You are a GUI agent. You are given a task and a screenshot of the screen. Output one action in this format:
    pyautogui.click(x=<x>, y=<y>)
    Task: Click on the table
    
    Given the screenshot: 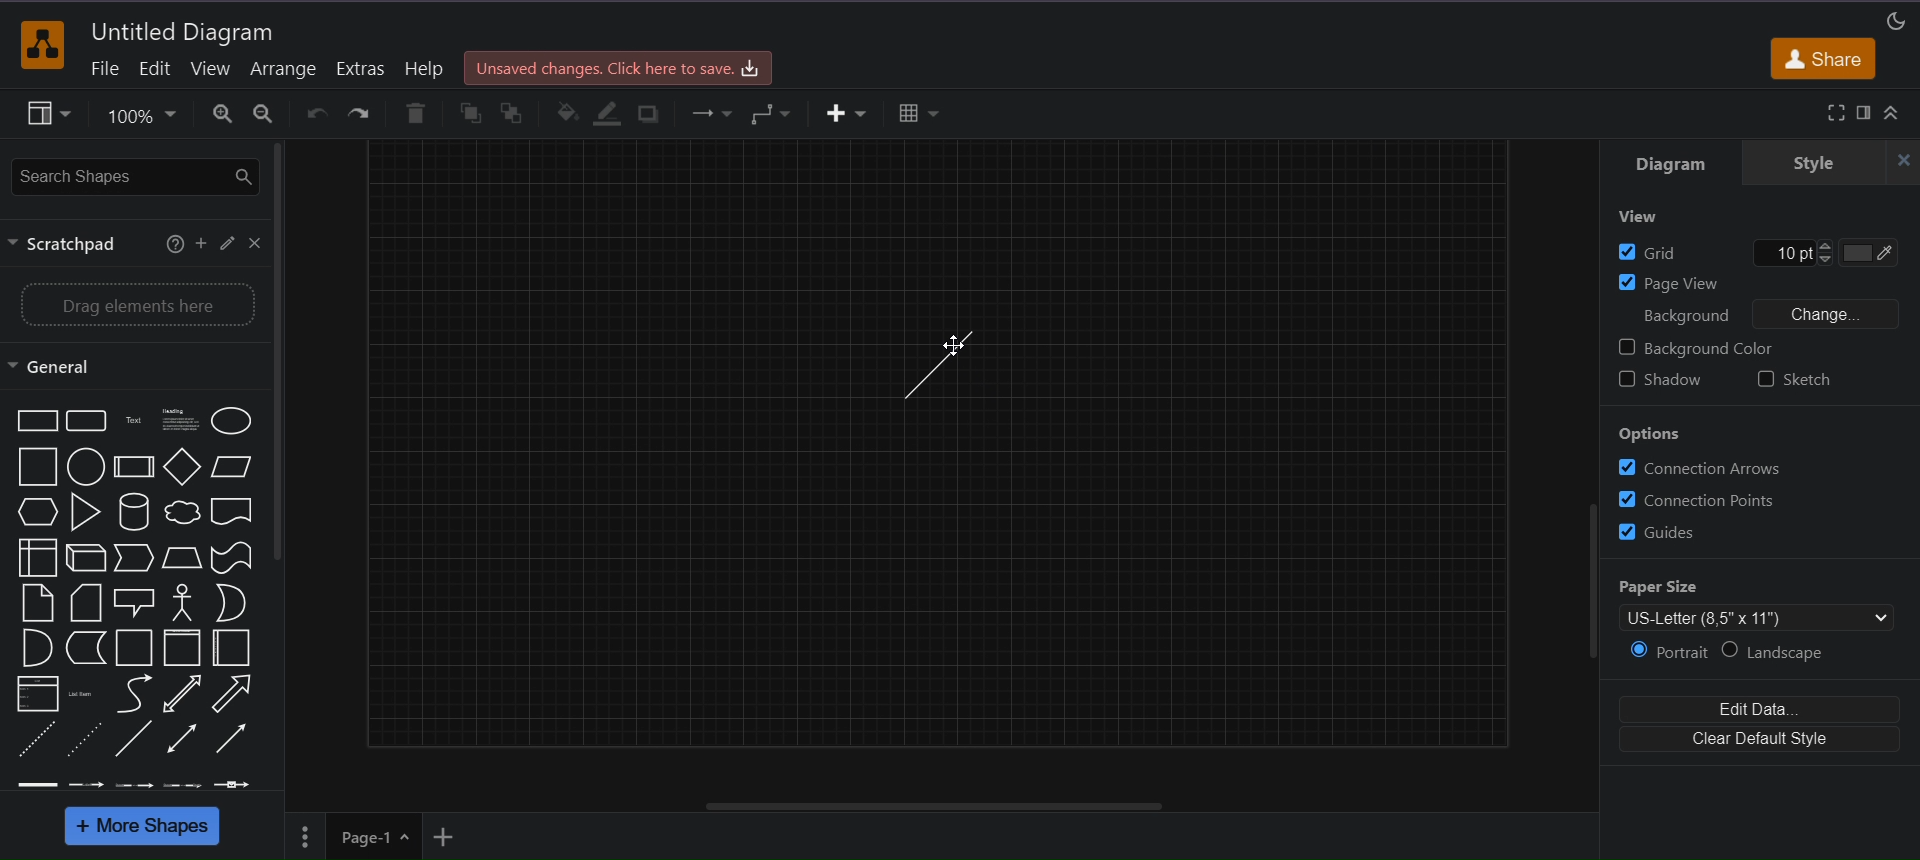 What is the action you would take?
    pyautogui.click(x=919, y=112)
    